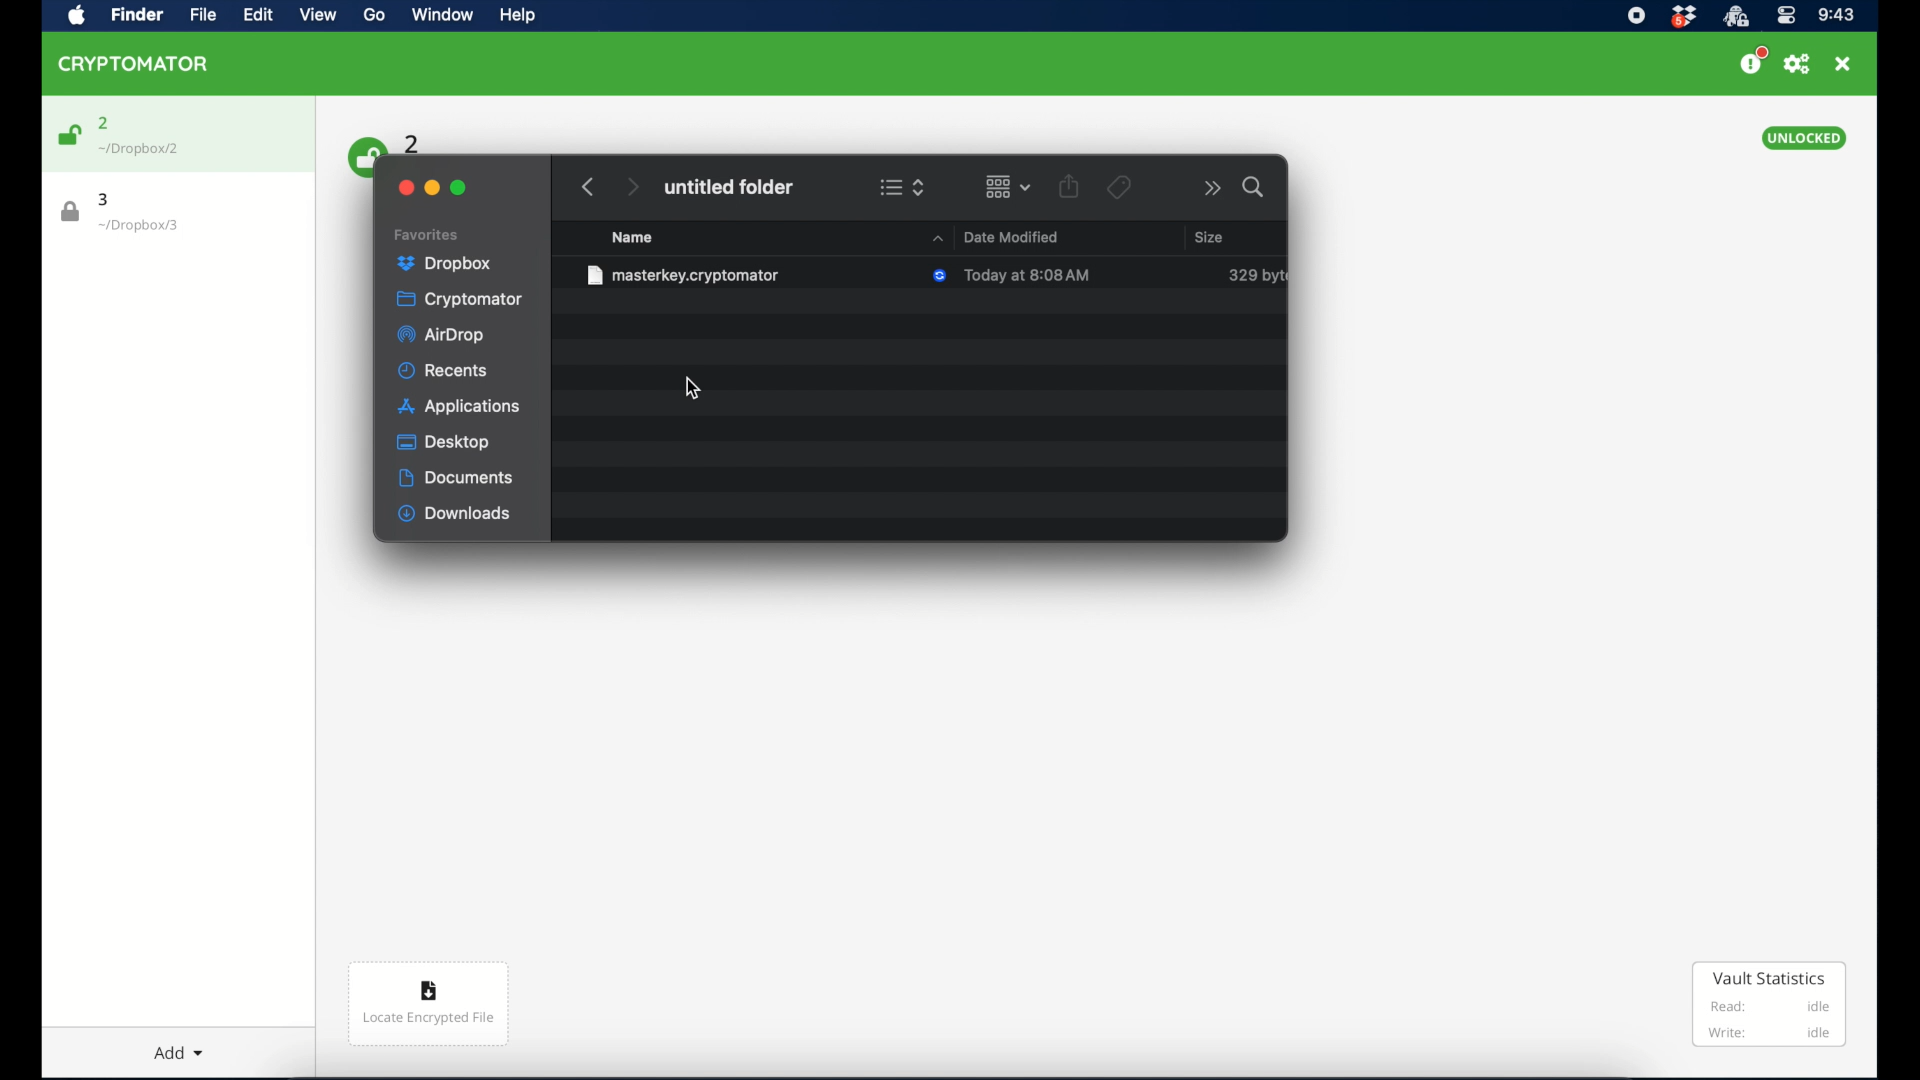  Describe the element at coordinates (170, 1045) in the screenshot. I see `add dropdown` at that location.